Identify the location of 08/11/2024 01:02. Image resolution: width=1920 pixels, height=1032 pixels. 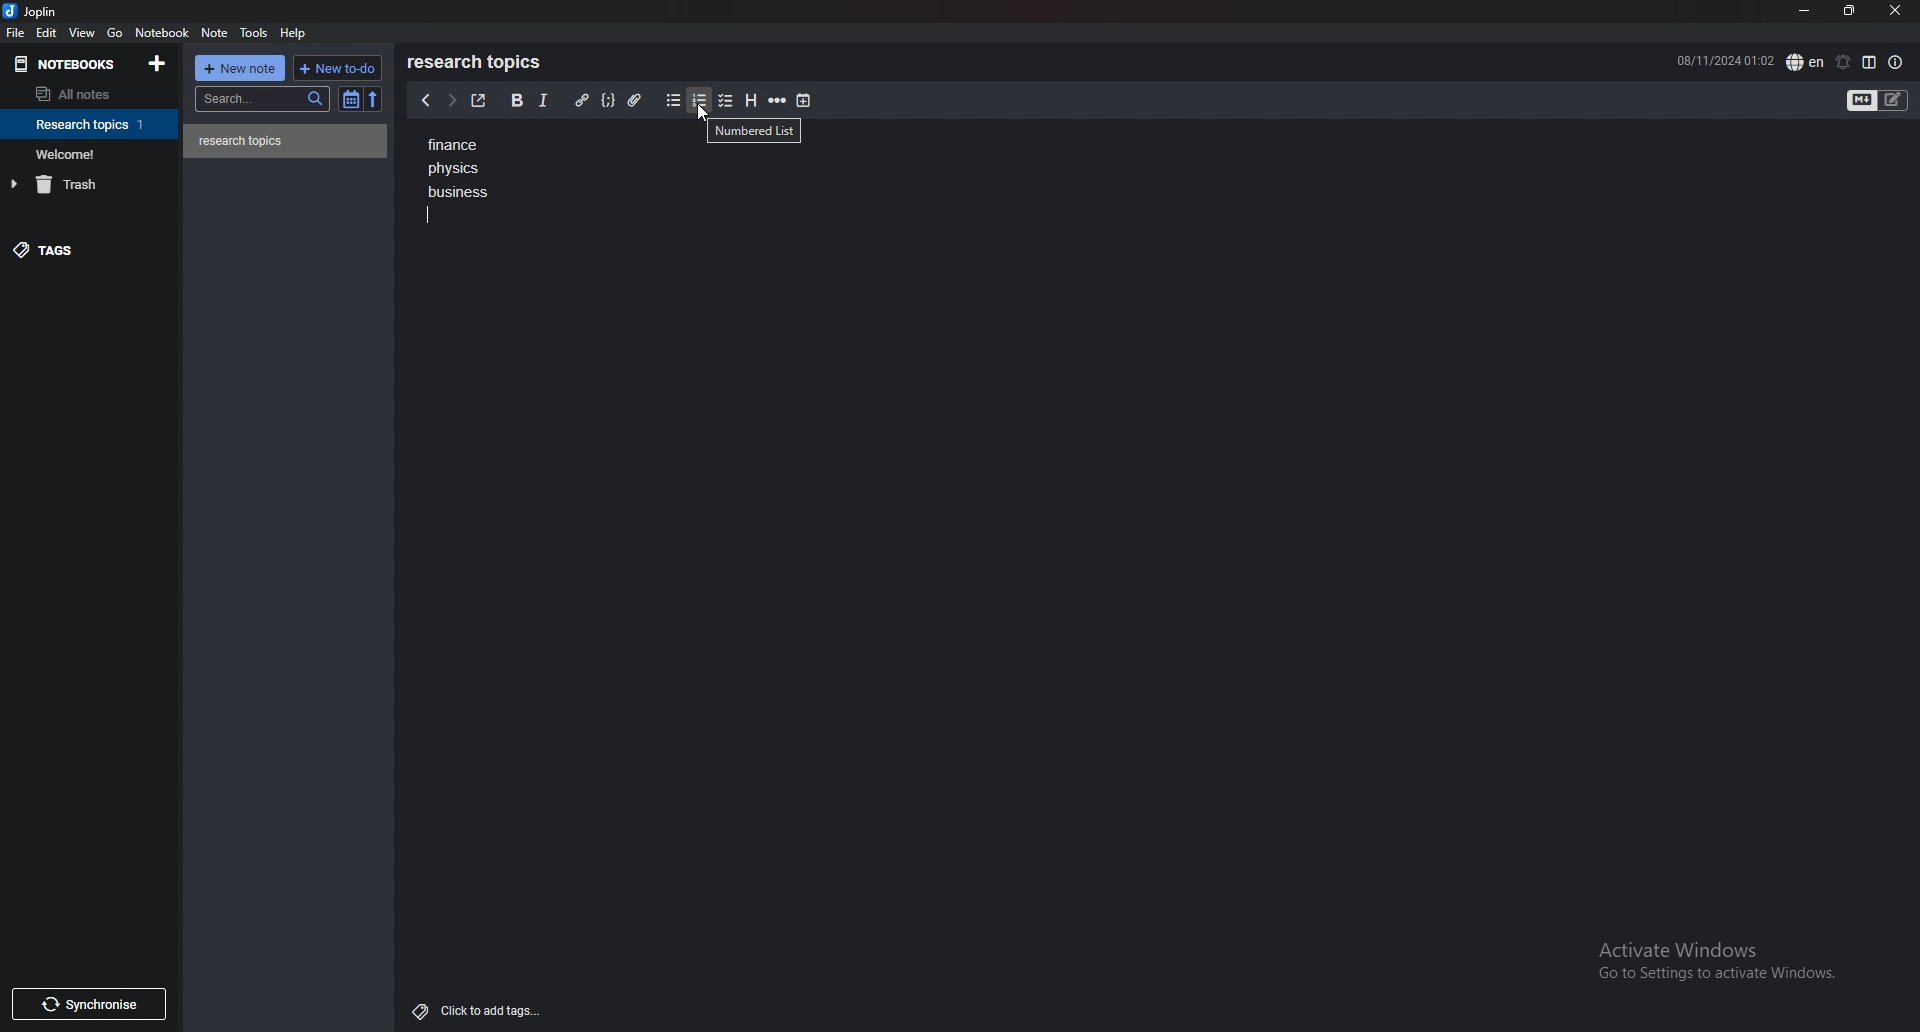
(1724, 60).